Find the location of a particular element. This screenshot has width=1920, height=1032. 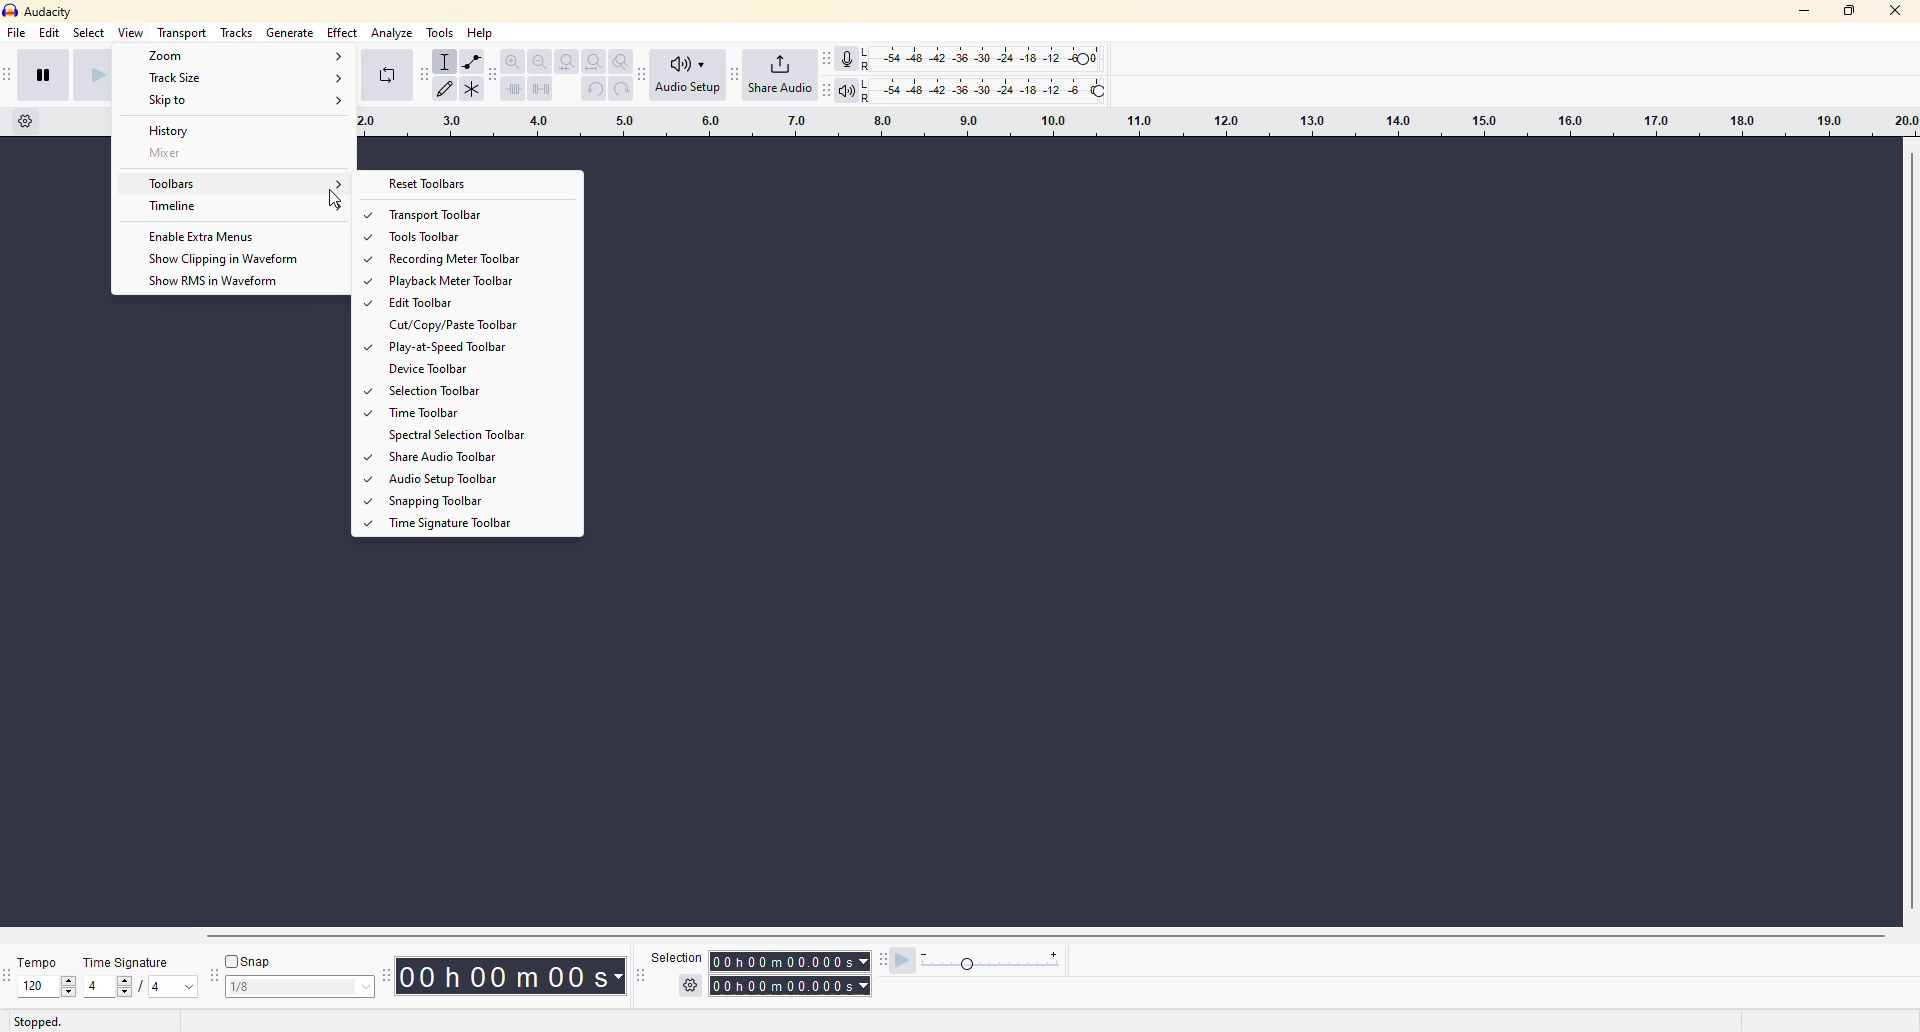

time signature toolbar is located at coordinates (449, 527).